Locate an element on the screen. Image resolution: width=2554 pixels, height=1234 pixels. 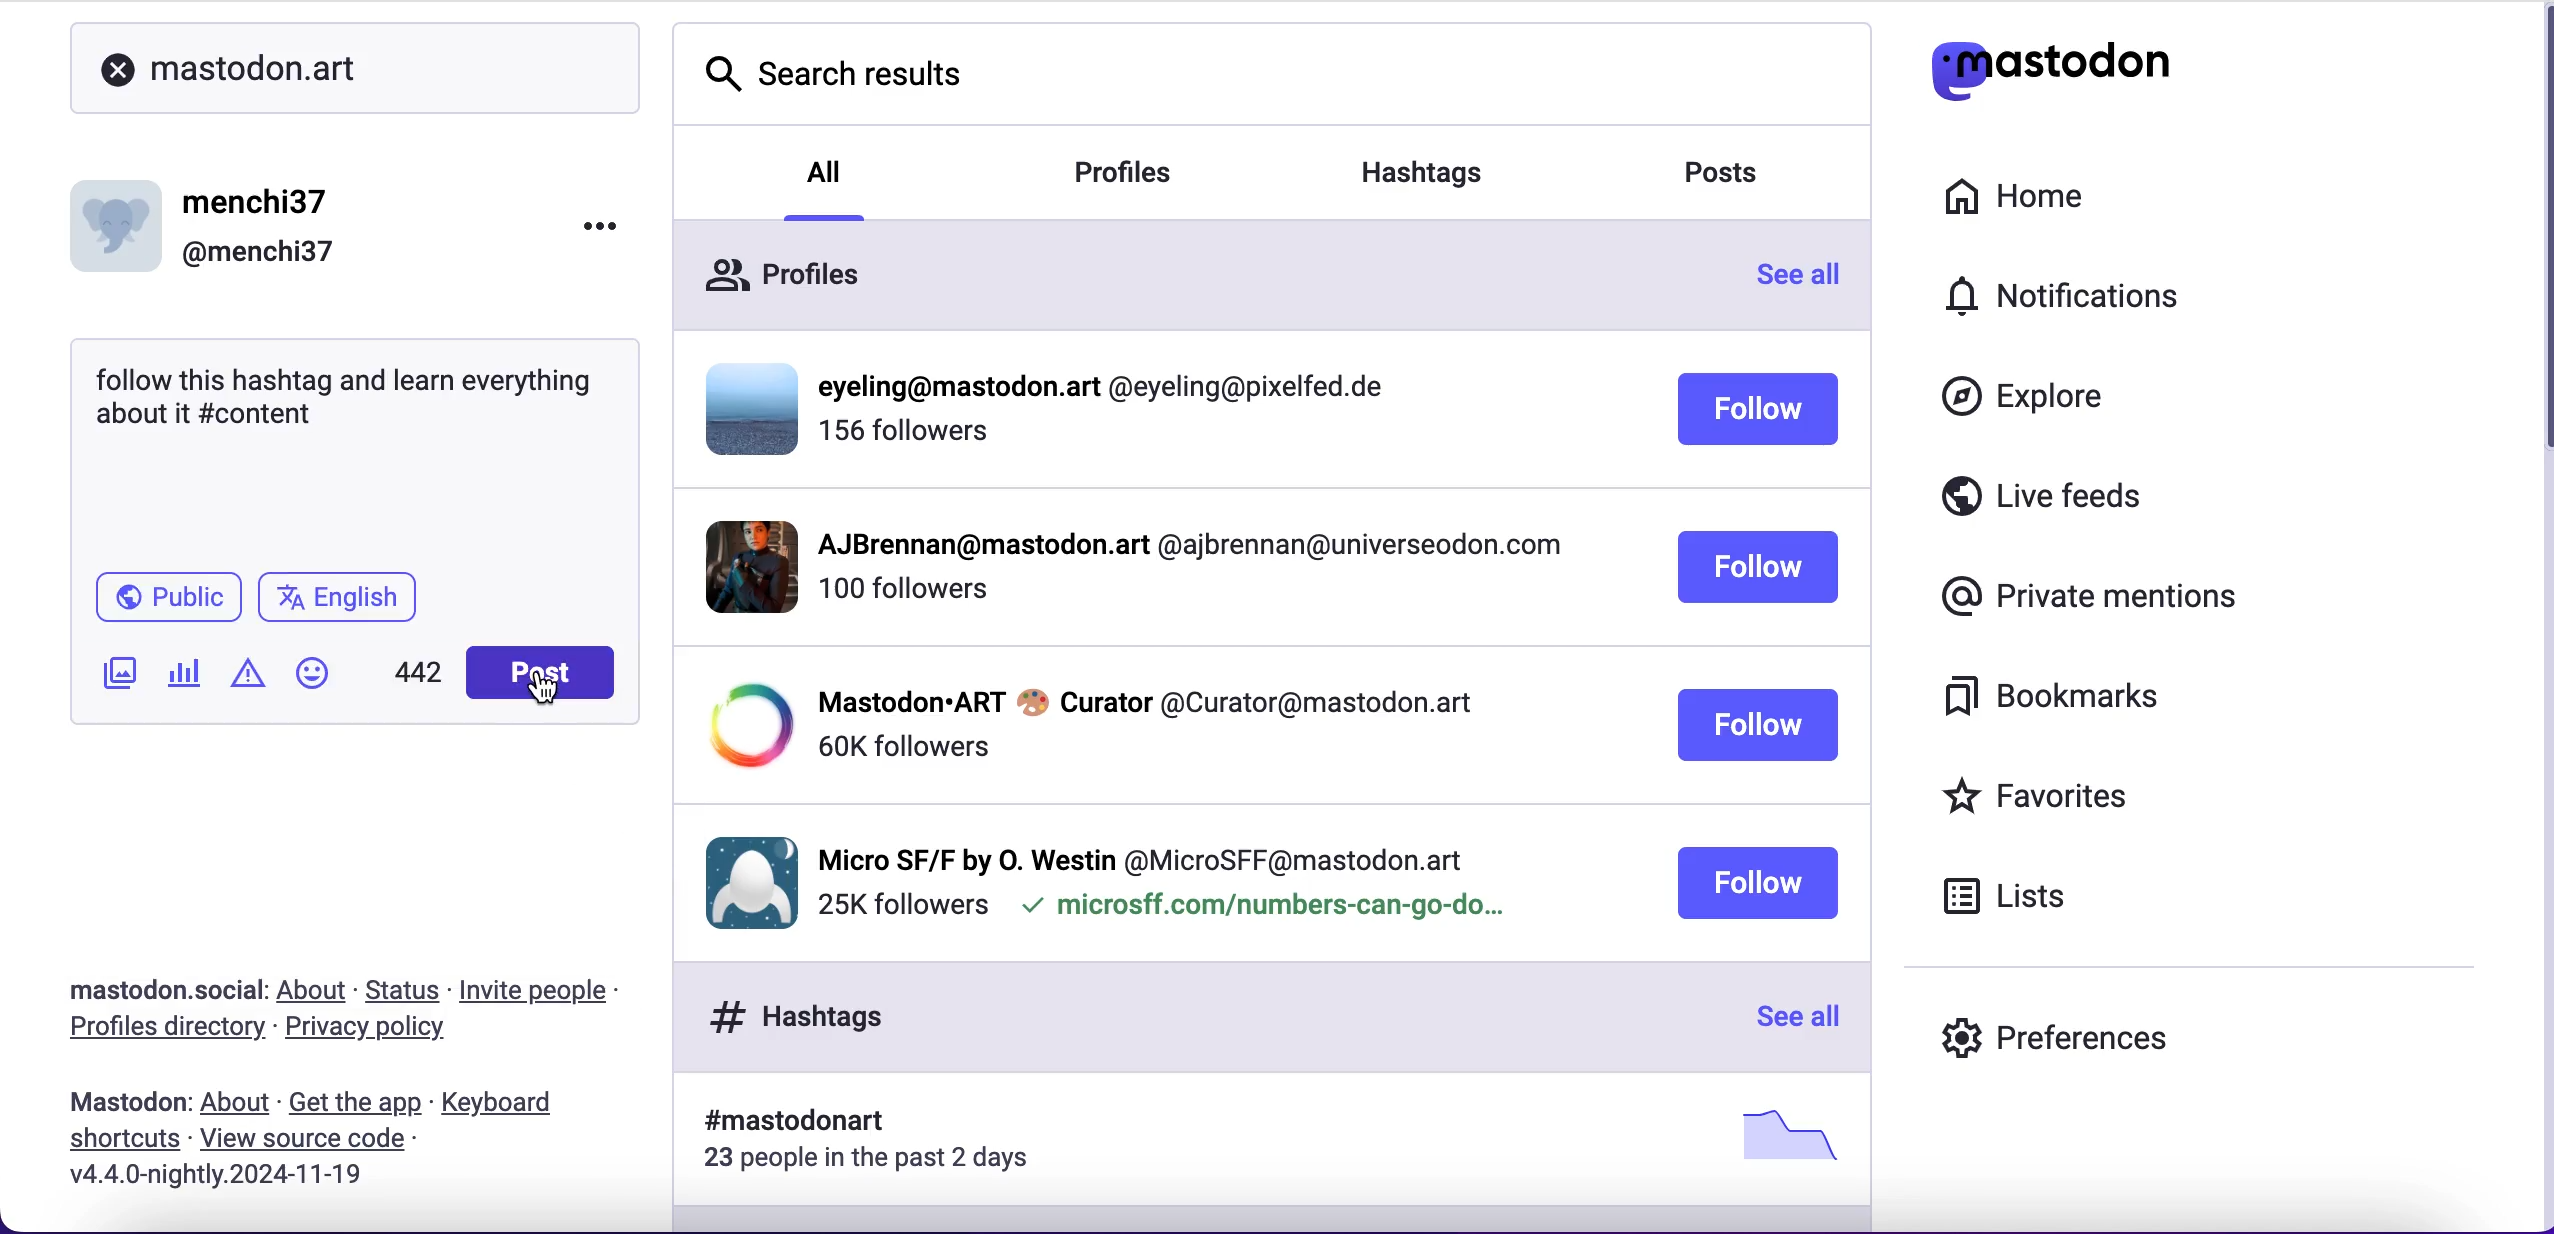
display picture is located at coordinates (735, 565).